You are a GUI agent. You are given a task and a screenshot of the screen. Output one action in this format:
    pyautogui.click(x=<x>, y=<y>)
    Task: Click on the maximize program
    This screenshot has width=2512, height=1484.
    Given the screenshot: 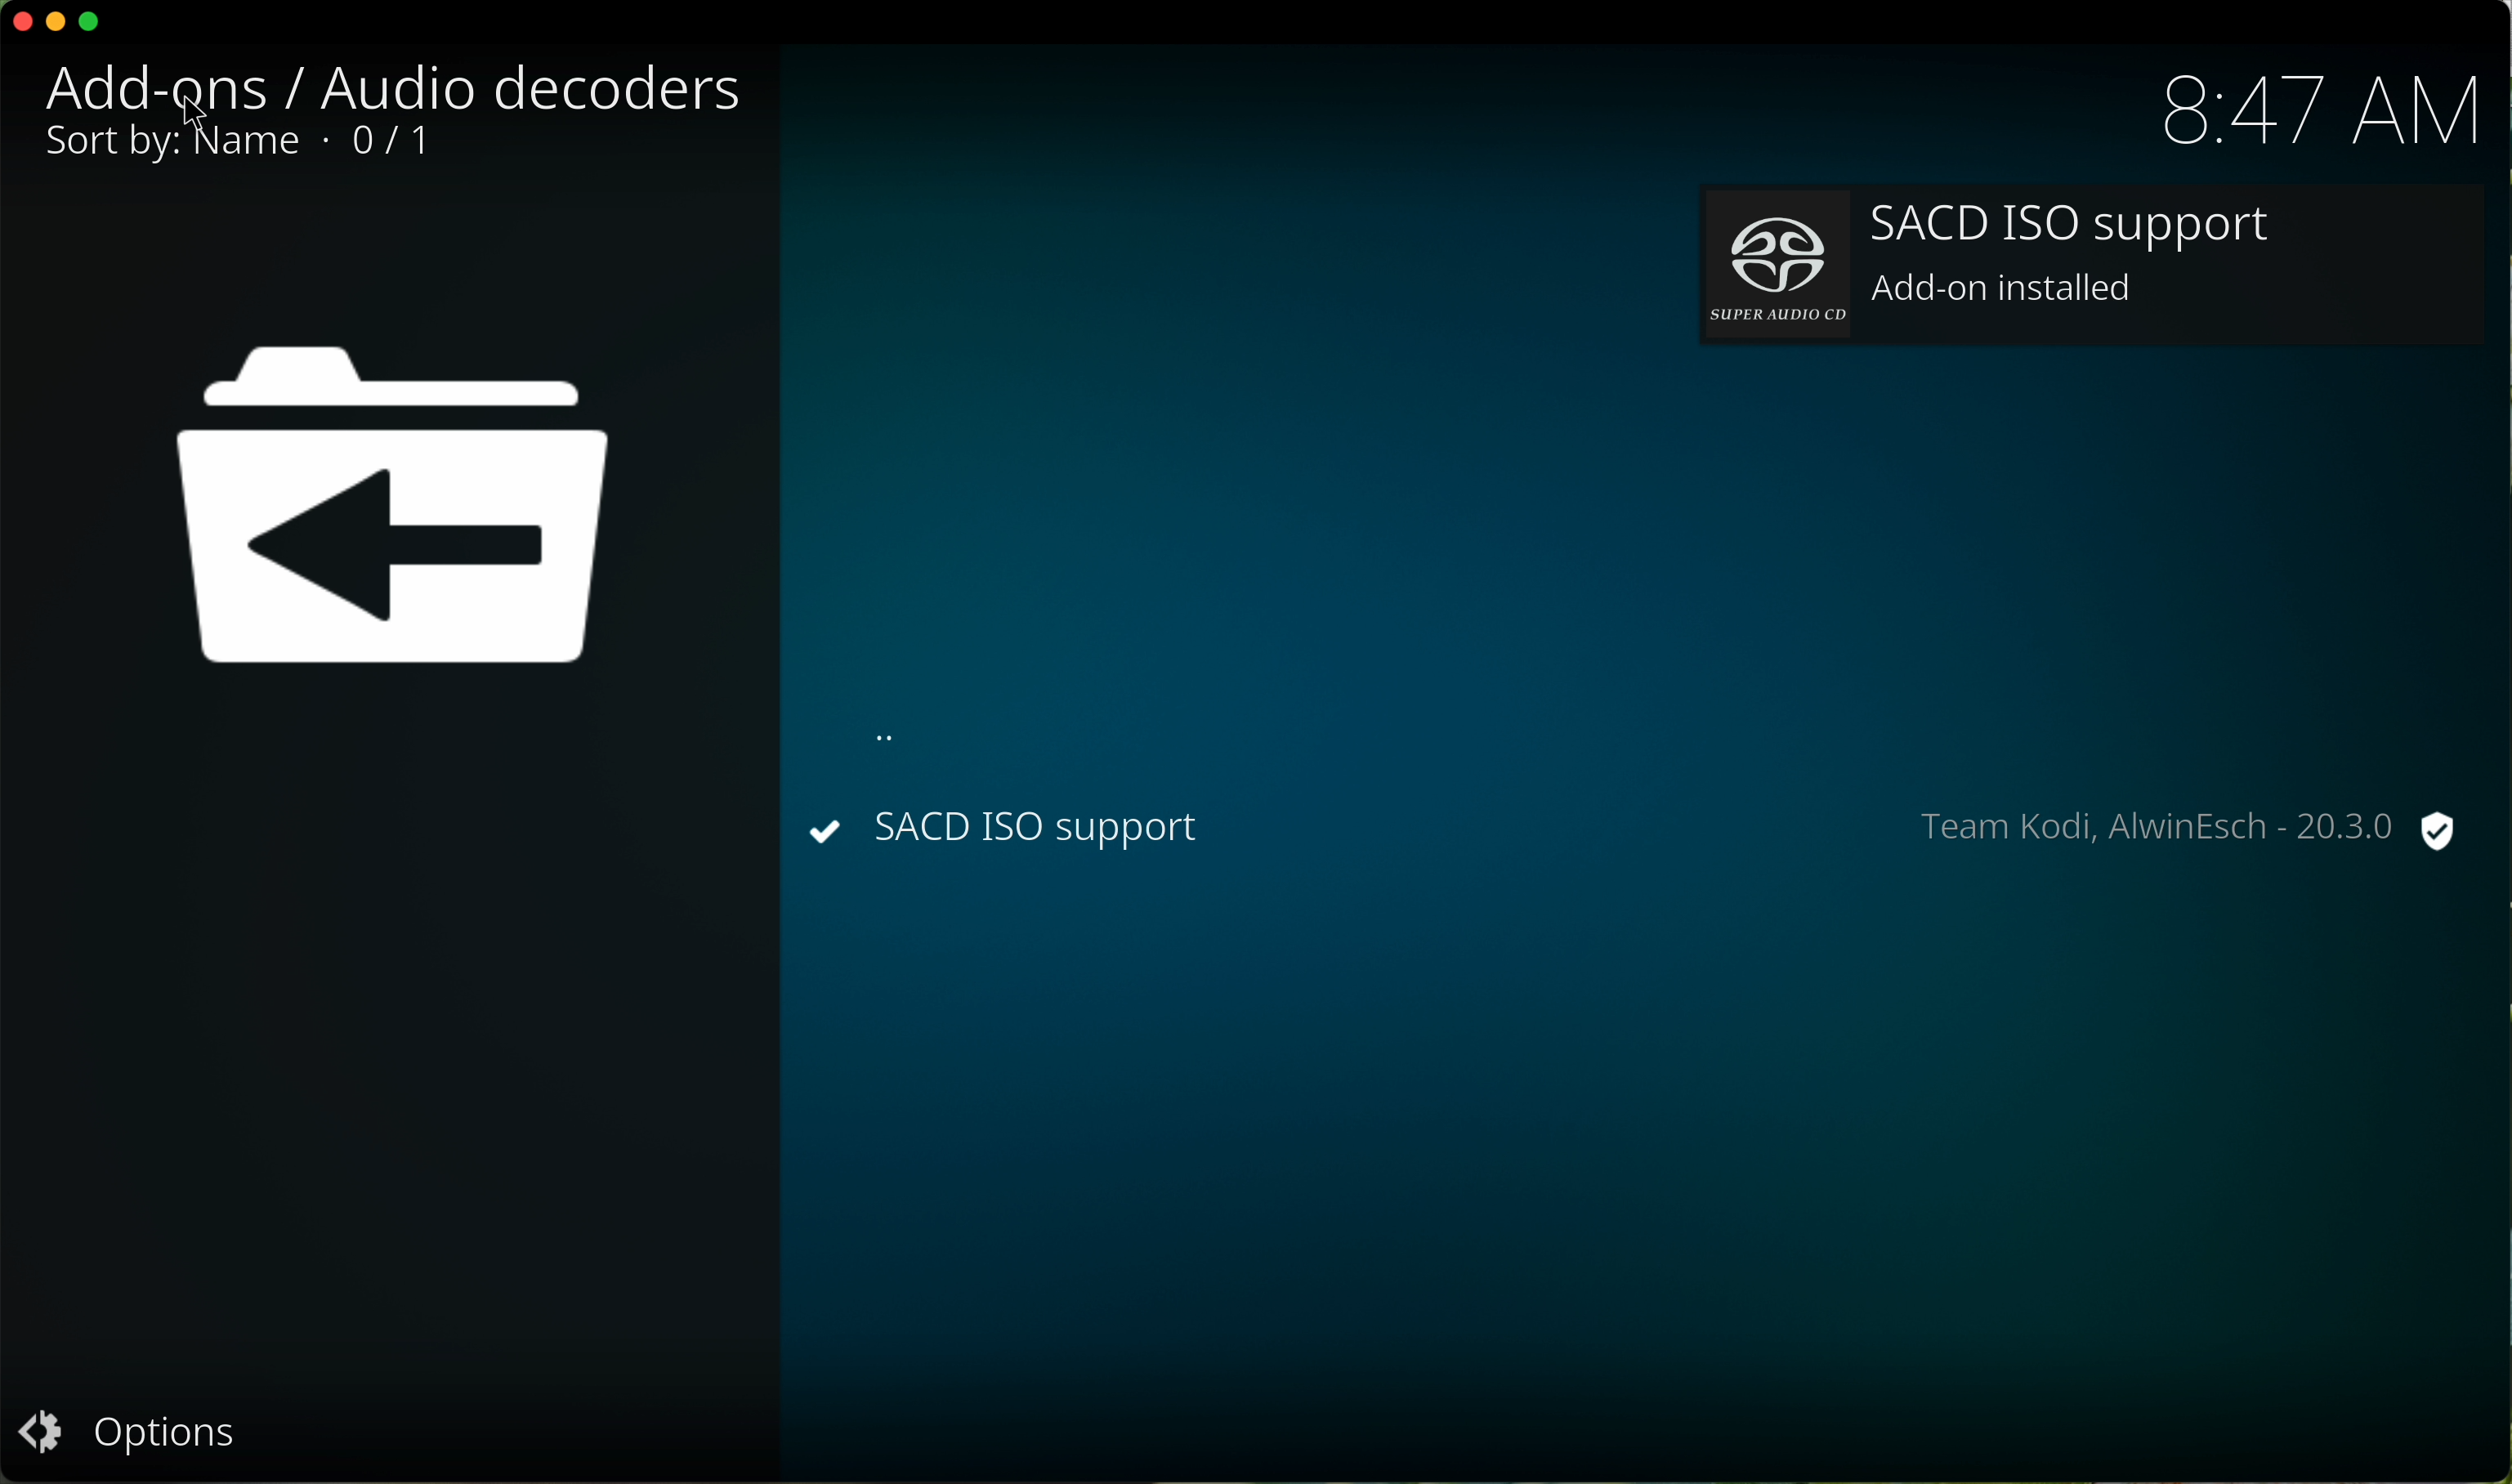 What is the action you would take?
    pyautogui.click(x=92, y=24)
    